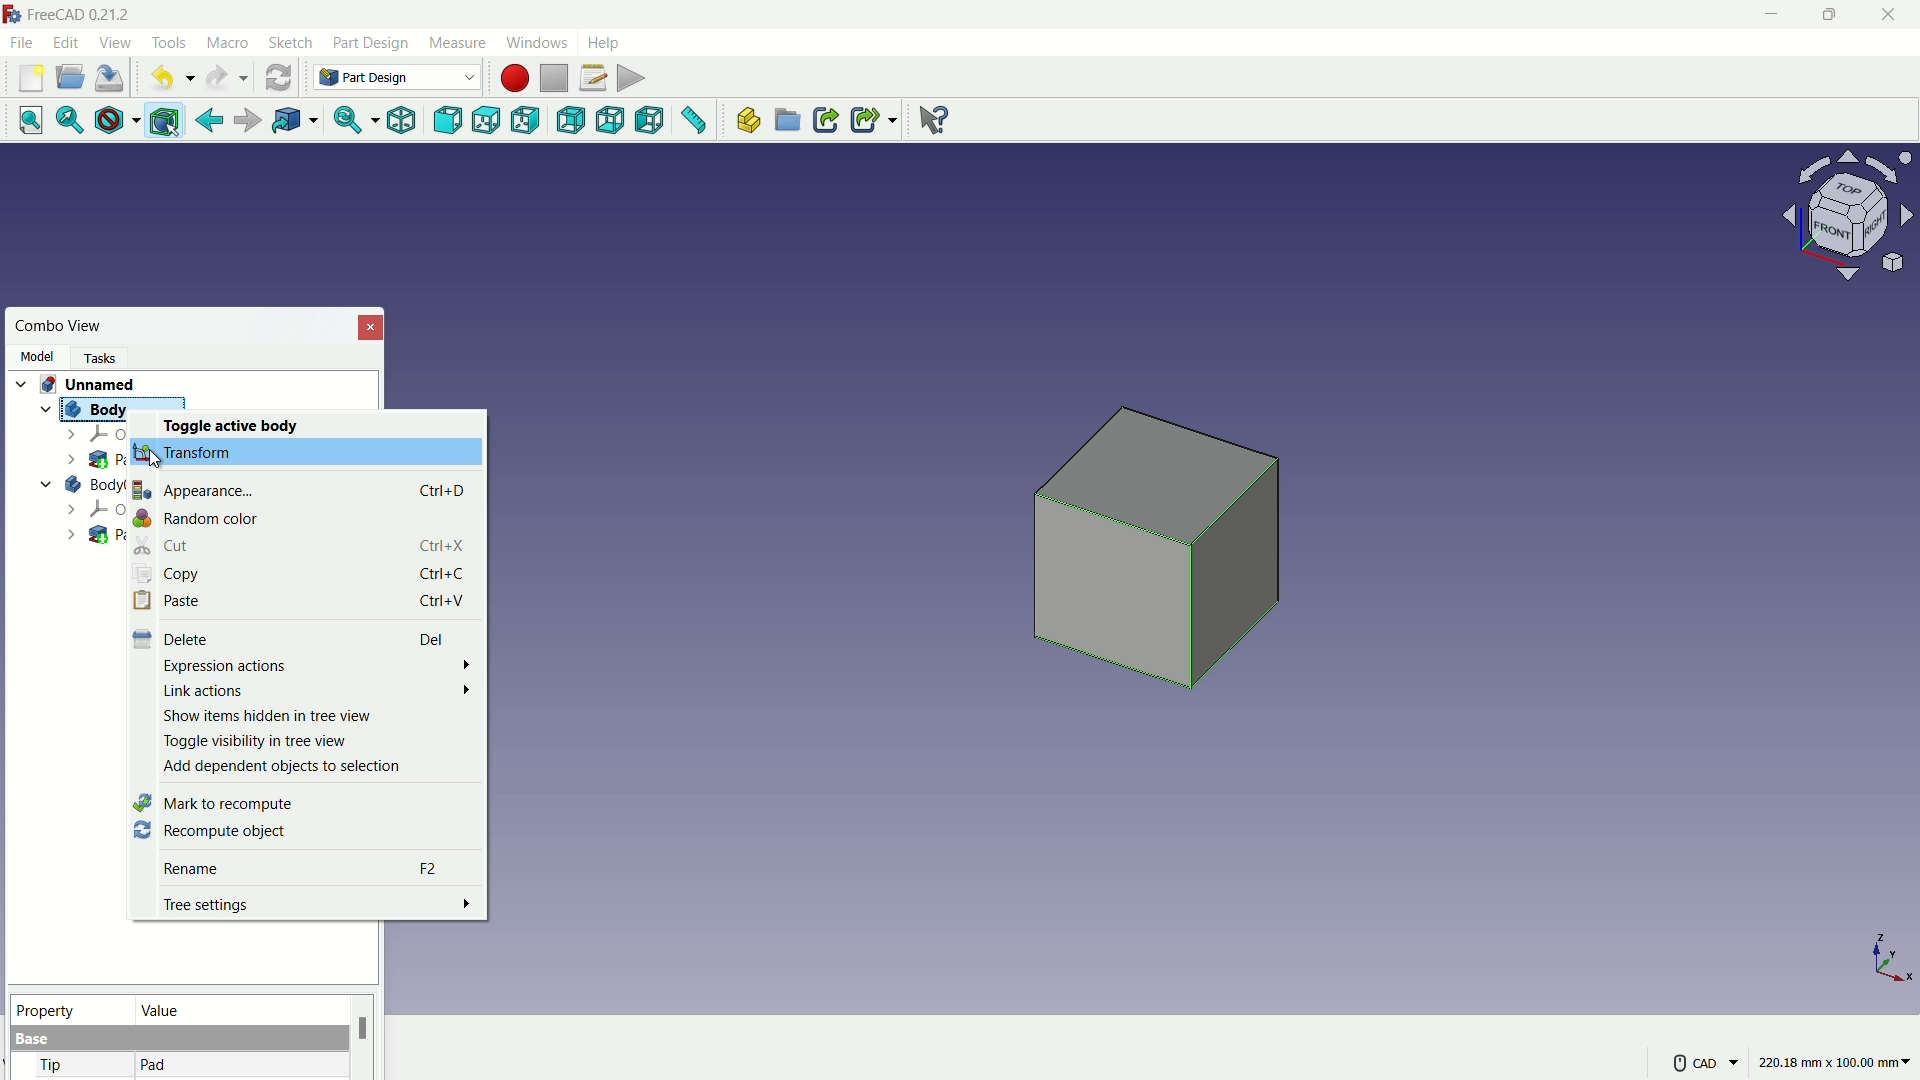 The width and height of the screenshot is (1920, 1080). I want to click on create part, so click(746, 121).